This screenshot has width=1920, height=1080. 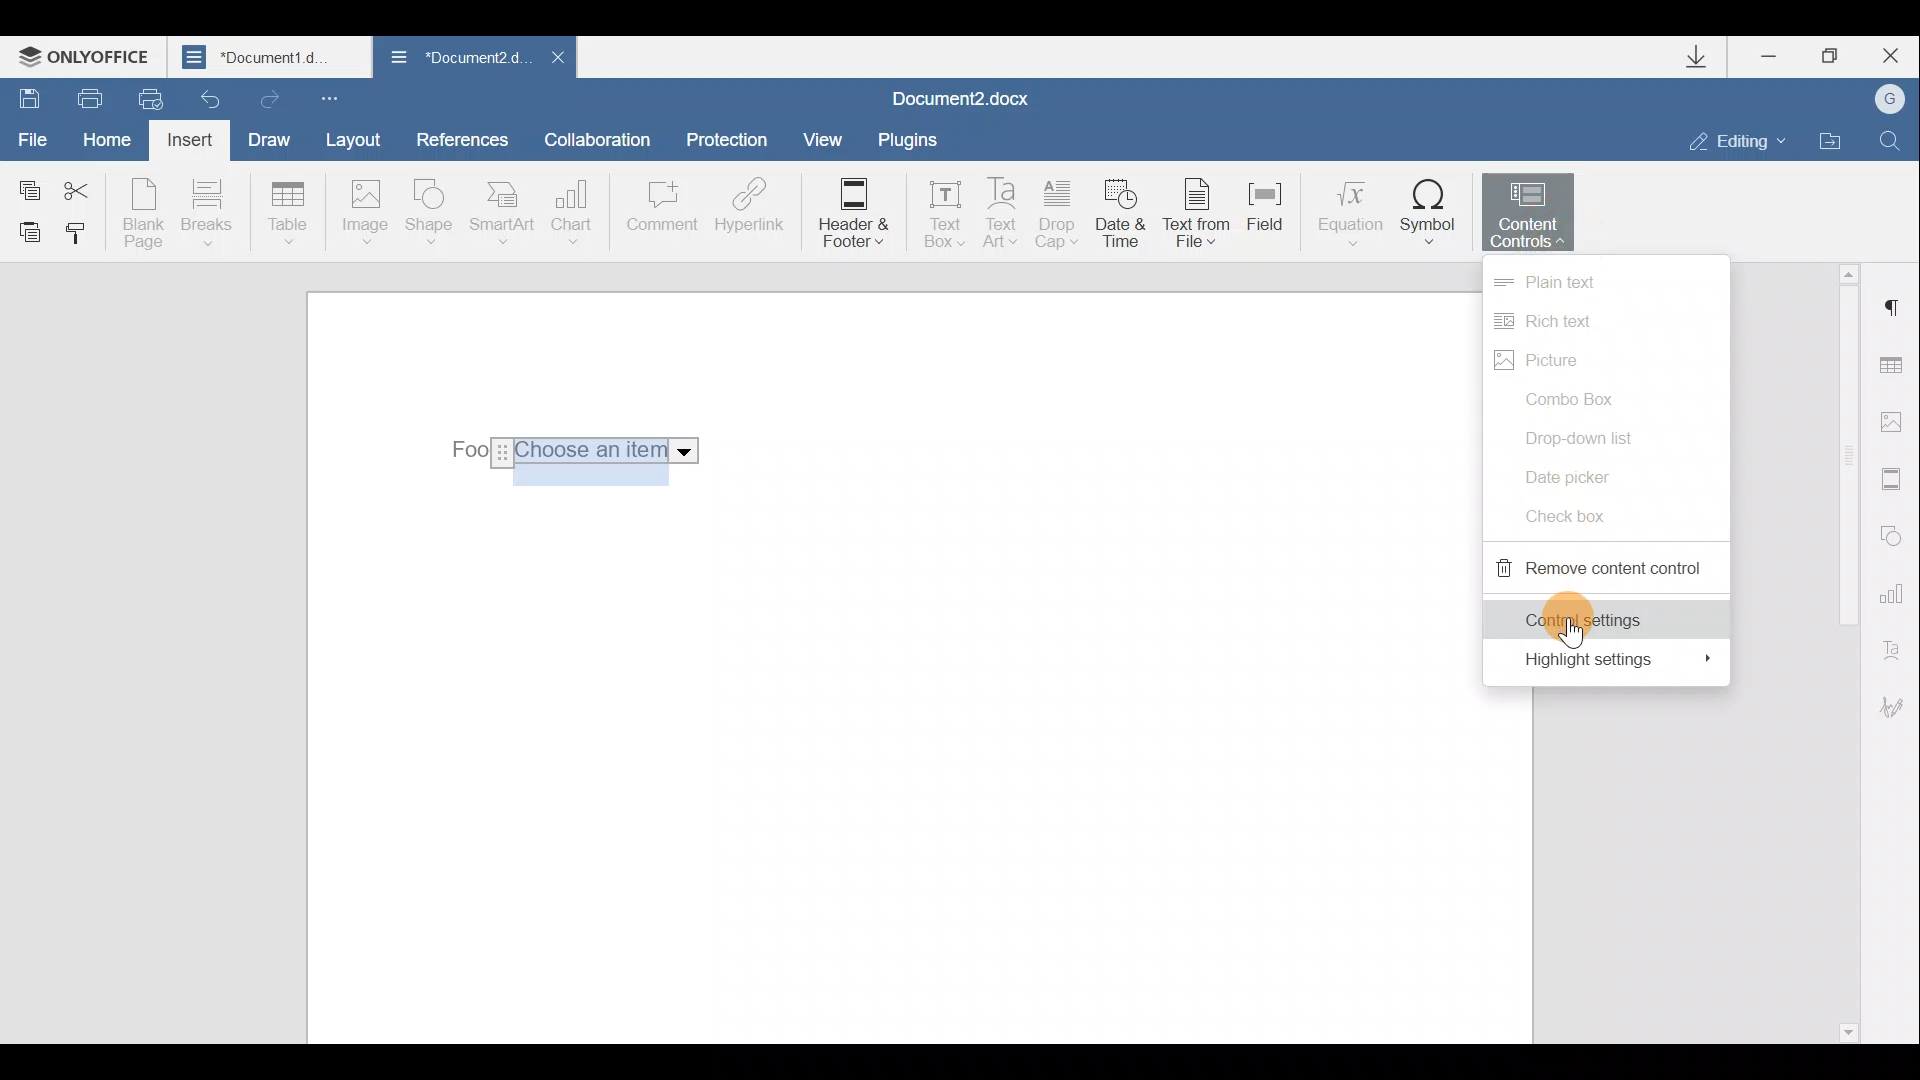 I want to click on Combo box, so click(x=1579, y=400).